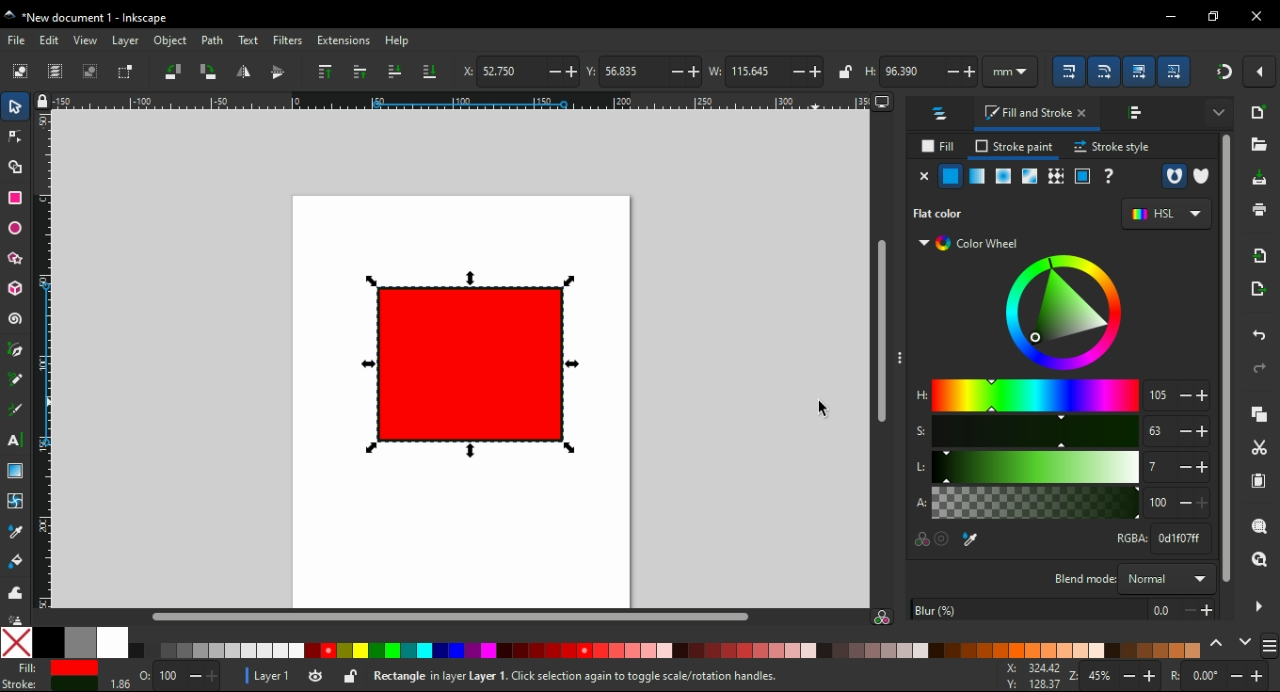 The height and width of the screenshot is (692, 1280). Describe the element at coordinates (1182, 538) in the screenshot. I see `hexcode` at that location.